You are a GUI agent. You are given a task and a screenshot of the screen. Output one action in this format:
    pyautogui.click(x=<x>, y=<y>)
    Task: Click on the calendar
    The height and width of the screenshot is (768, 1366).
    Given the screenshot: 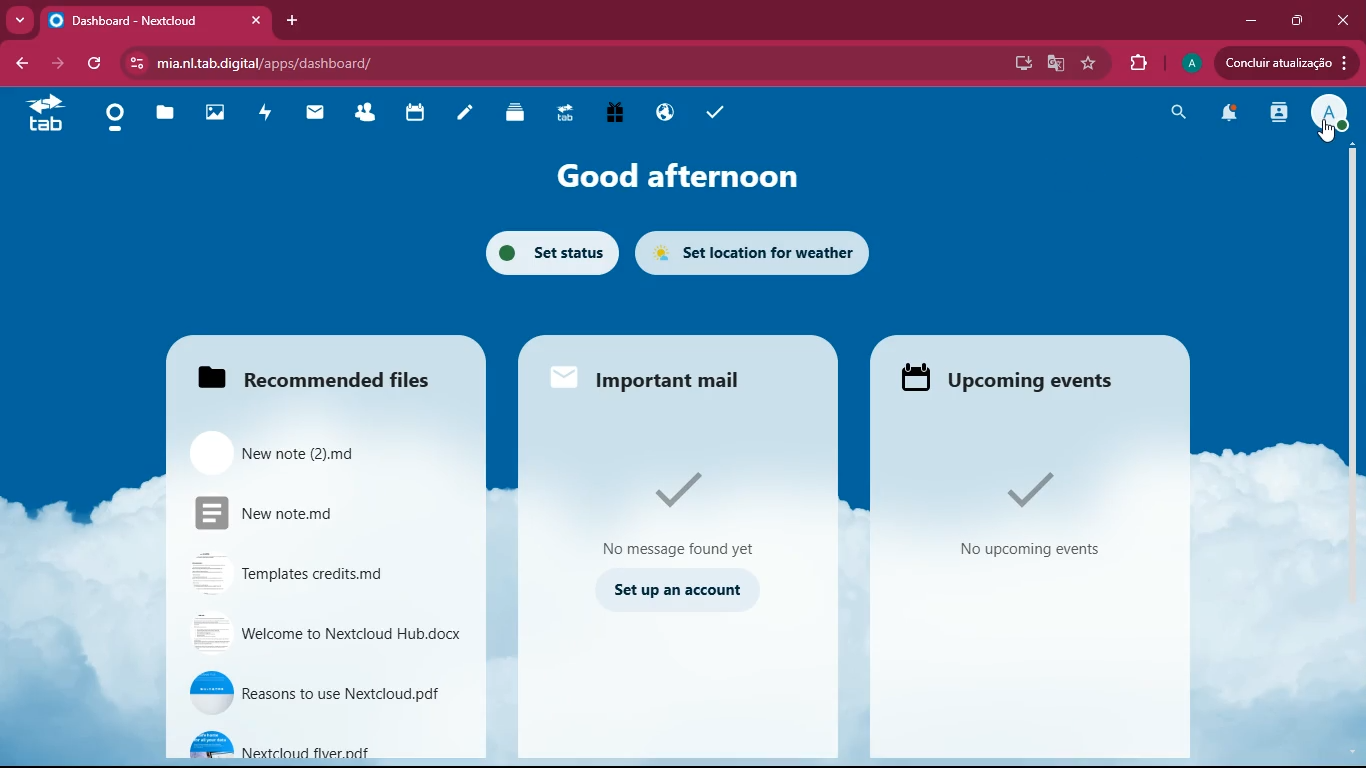 What is the action you would take?
    pyautogui.click(x=414, y=114)
    